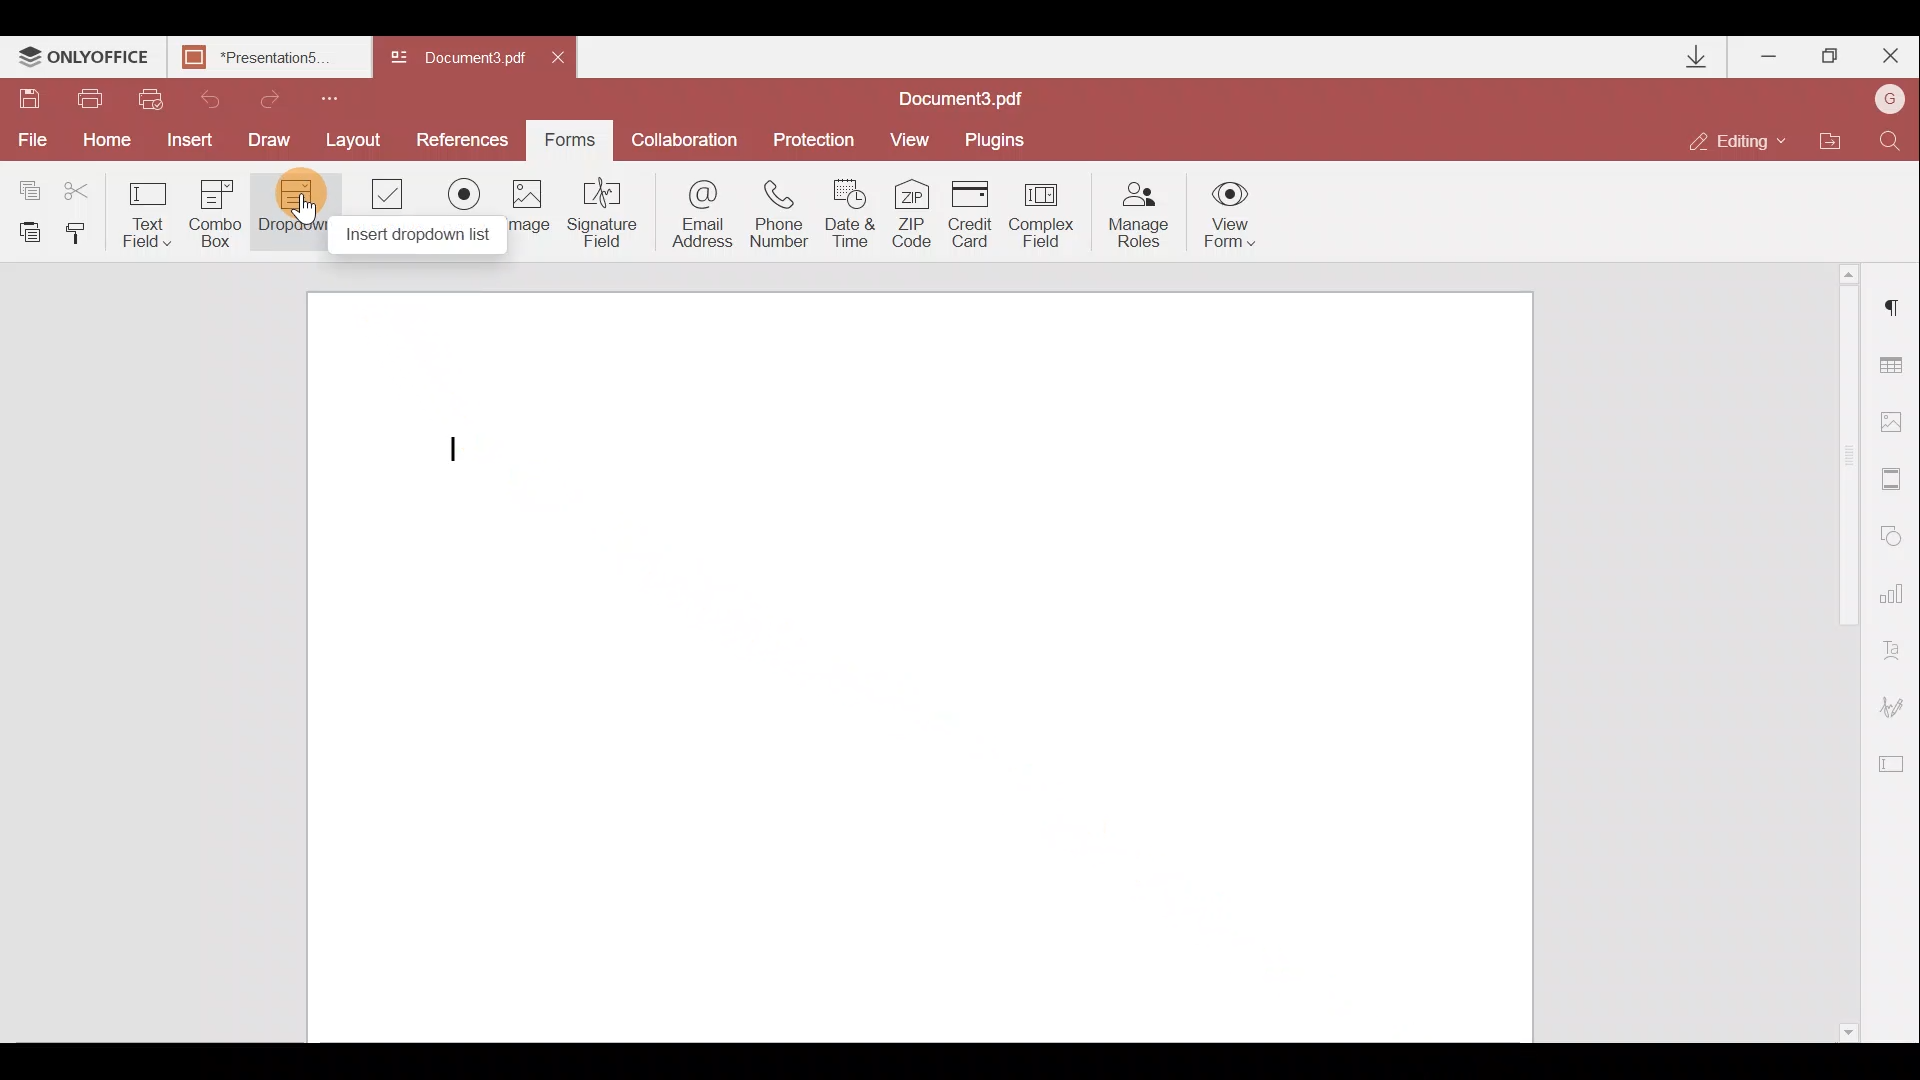  I want to click on Insert, so click(185, 136).